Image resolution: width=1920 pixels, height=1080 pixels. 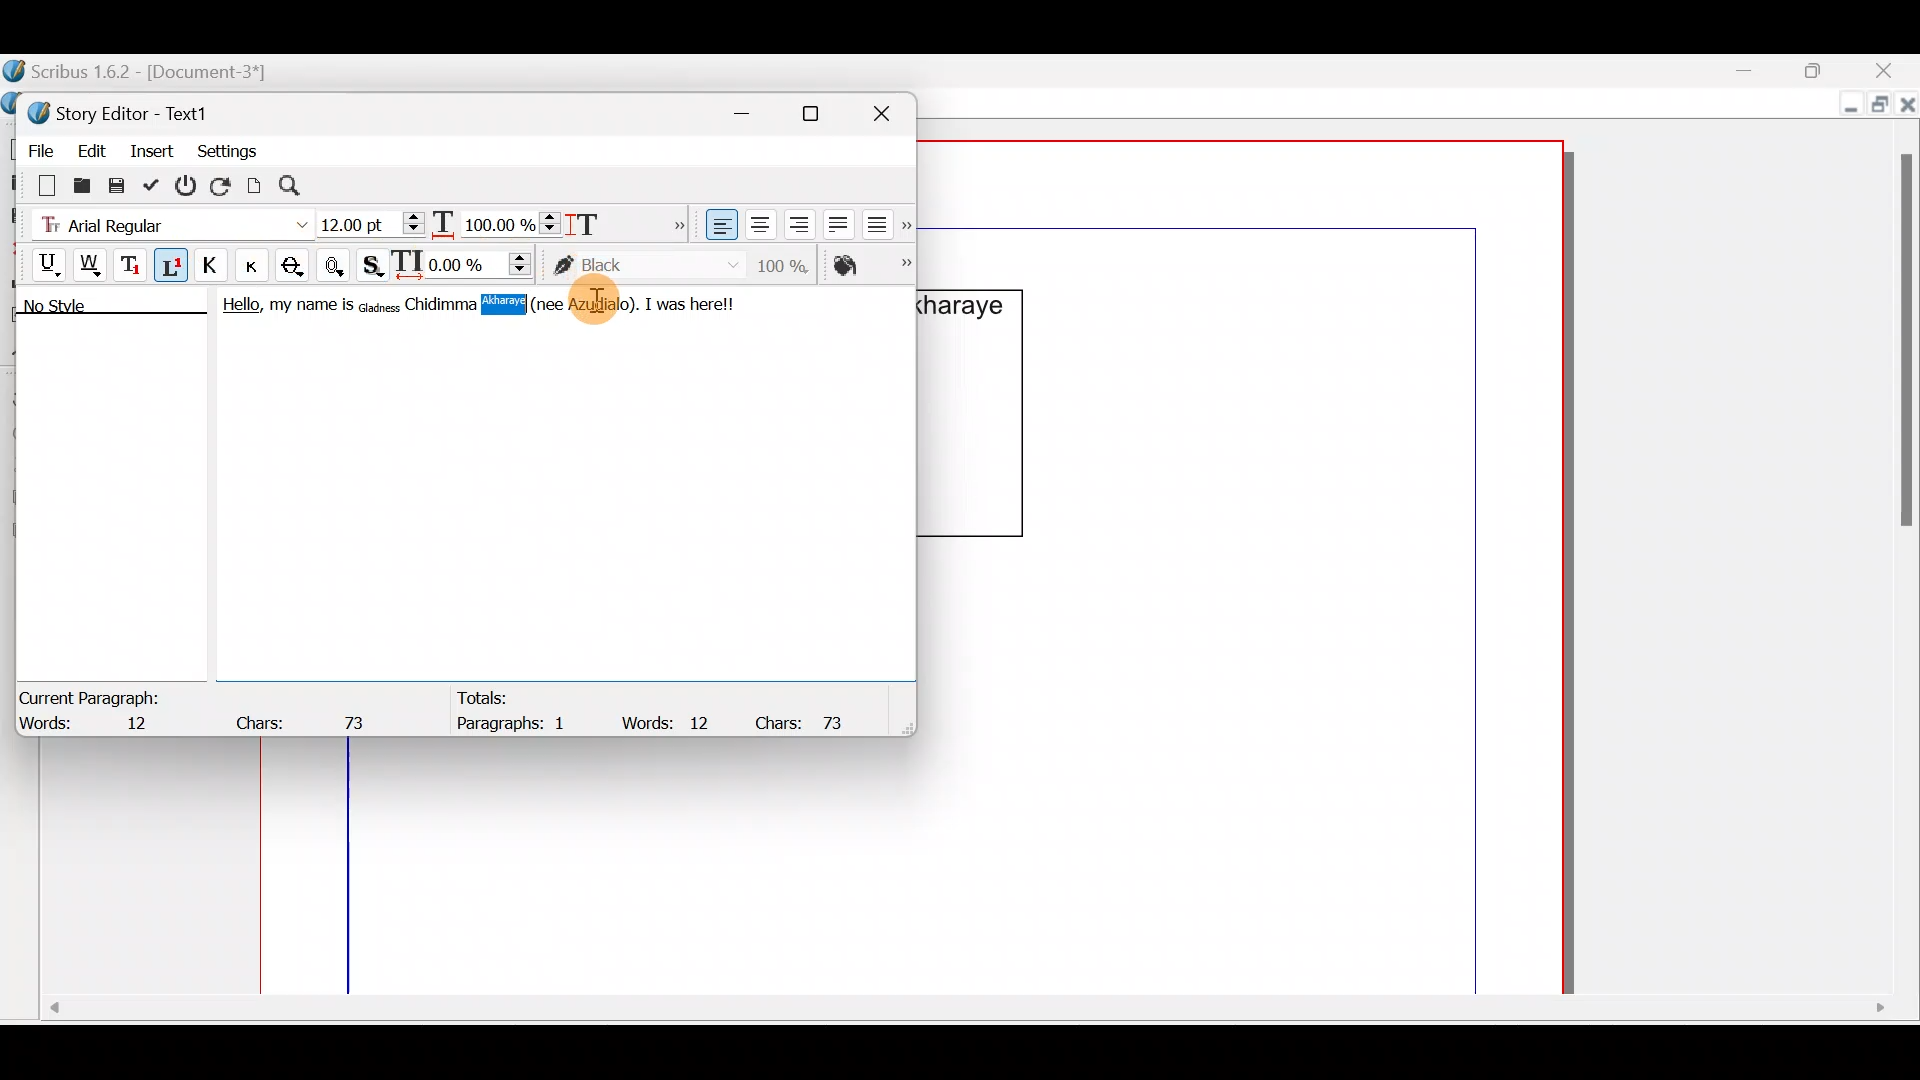 What do you see at coordinates (223, 184) in the screenshot?
I see `Reload text from frame` at bounding box center [223, 184].